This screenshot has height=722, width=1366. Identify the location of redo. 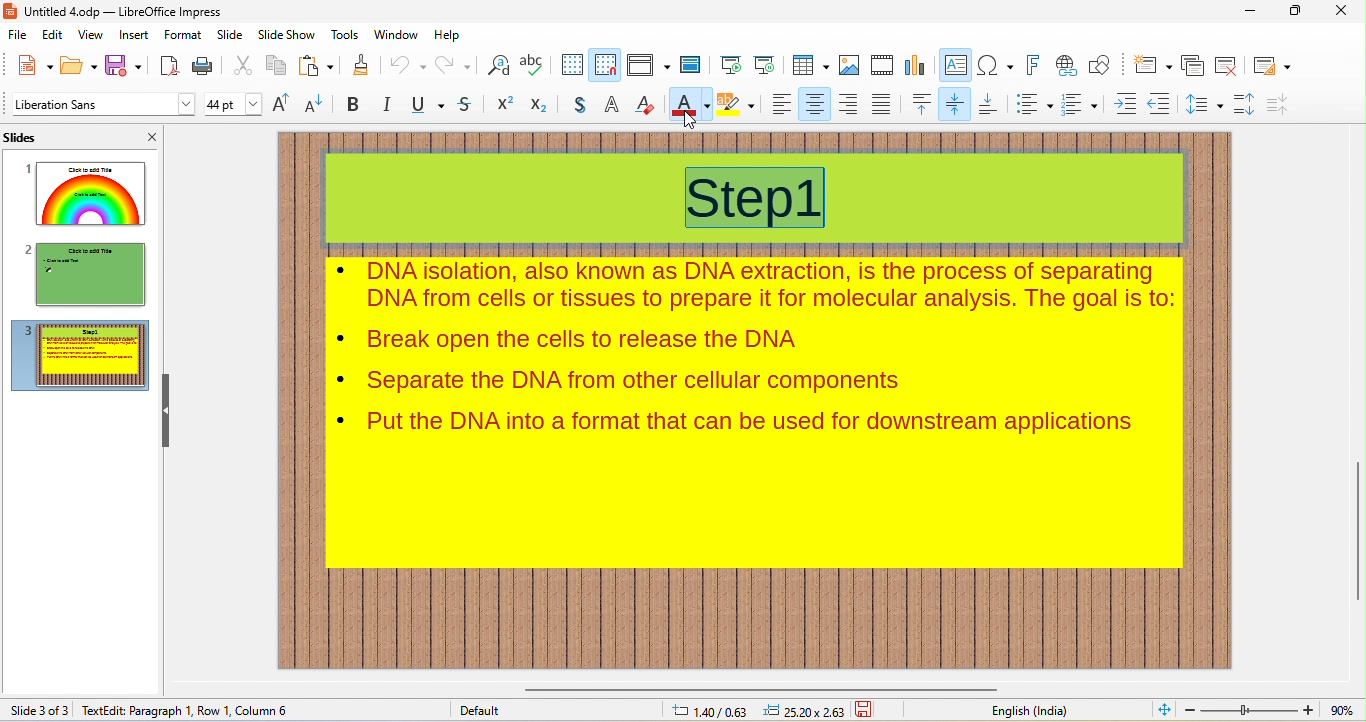
(456, 65).